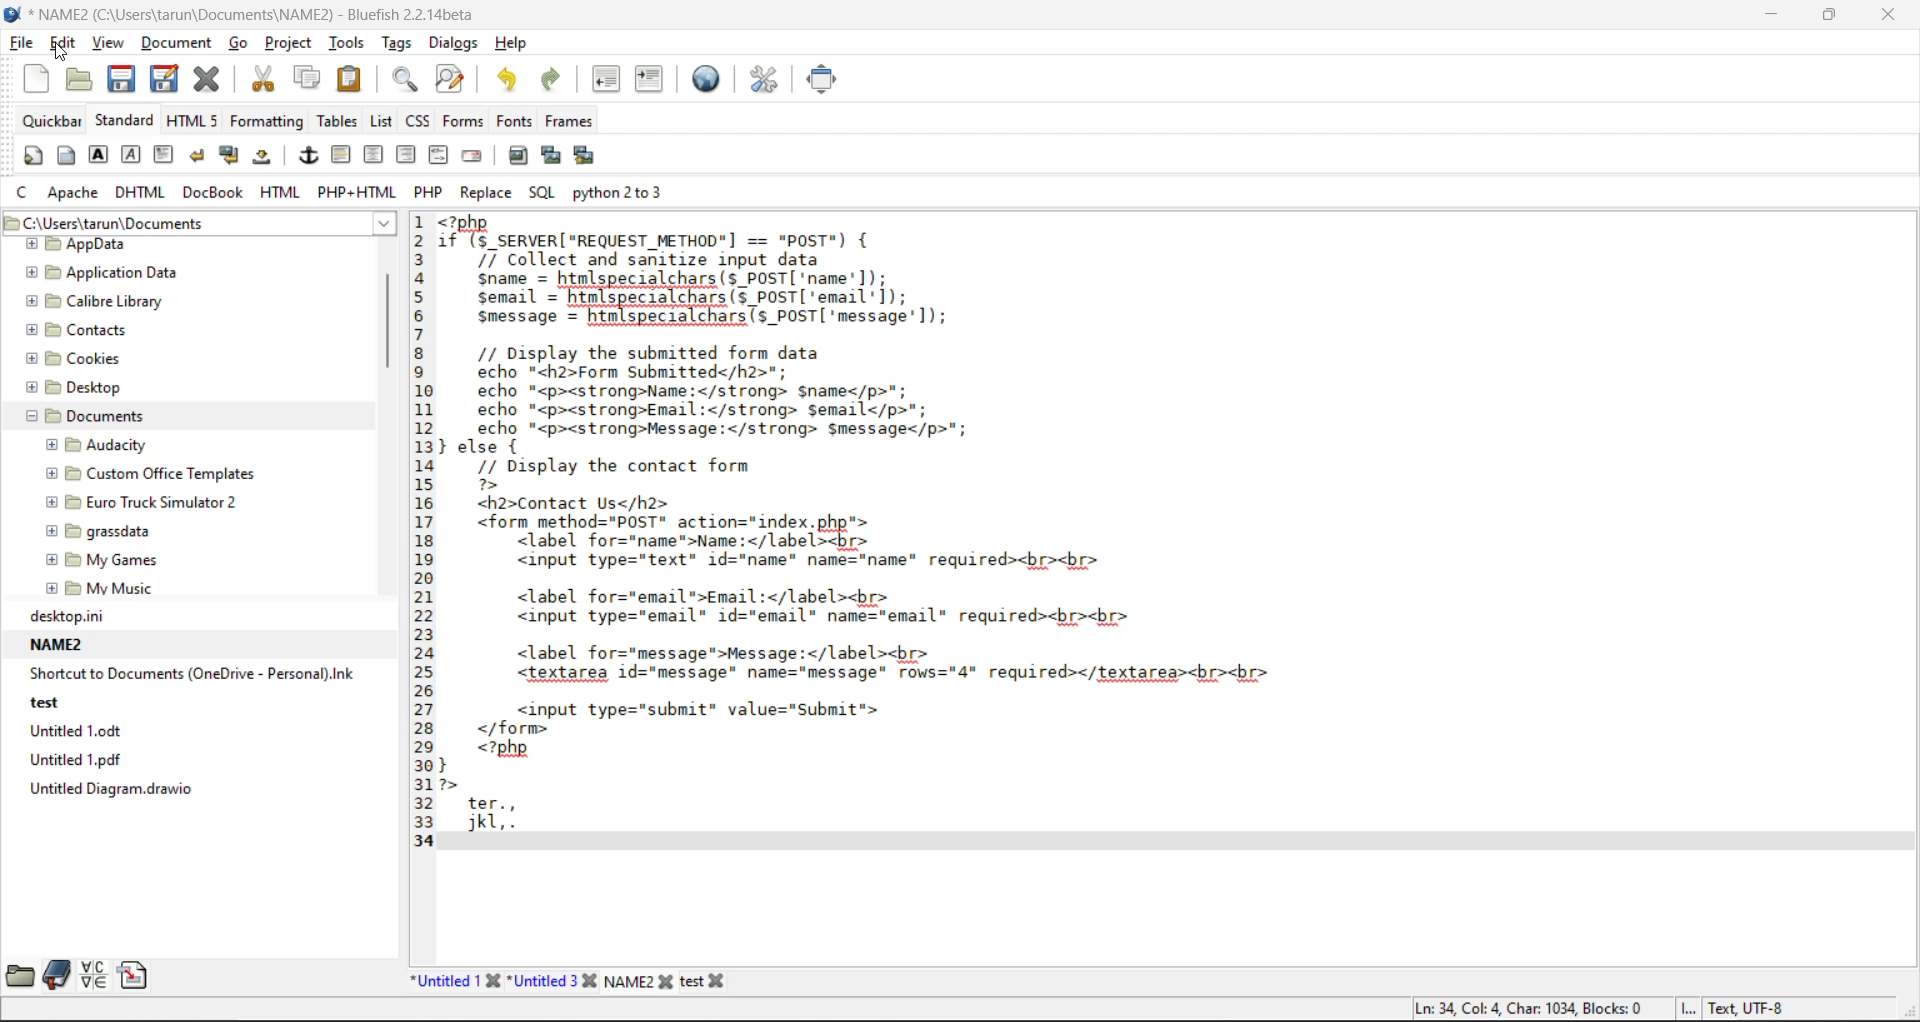 The height and width of the screenshot is (1022, 1920). I want to click on css, so click(412, 120).